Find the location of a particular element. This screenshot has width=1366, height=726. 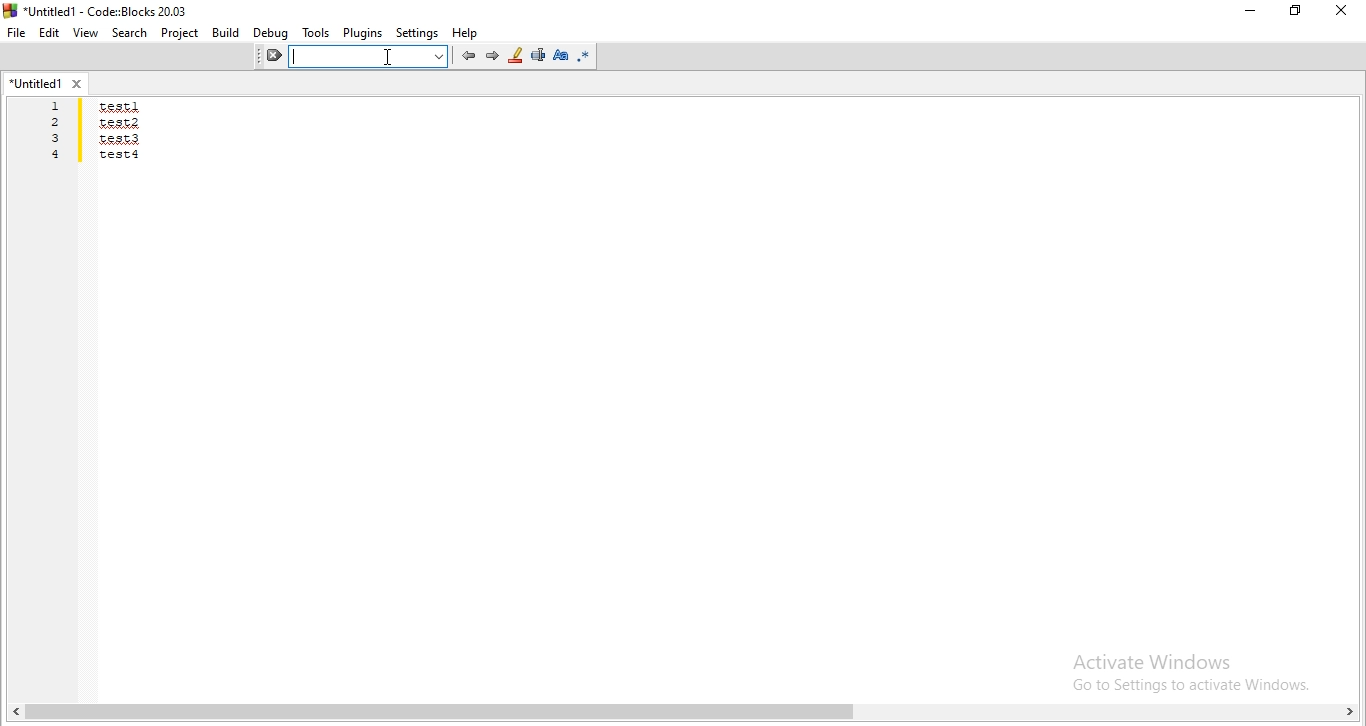

highlight is located at coordinates (515, 56).